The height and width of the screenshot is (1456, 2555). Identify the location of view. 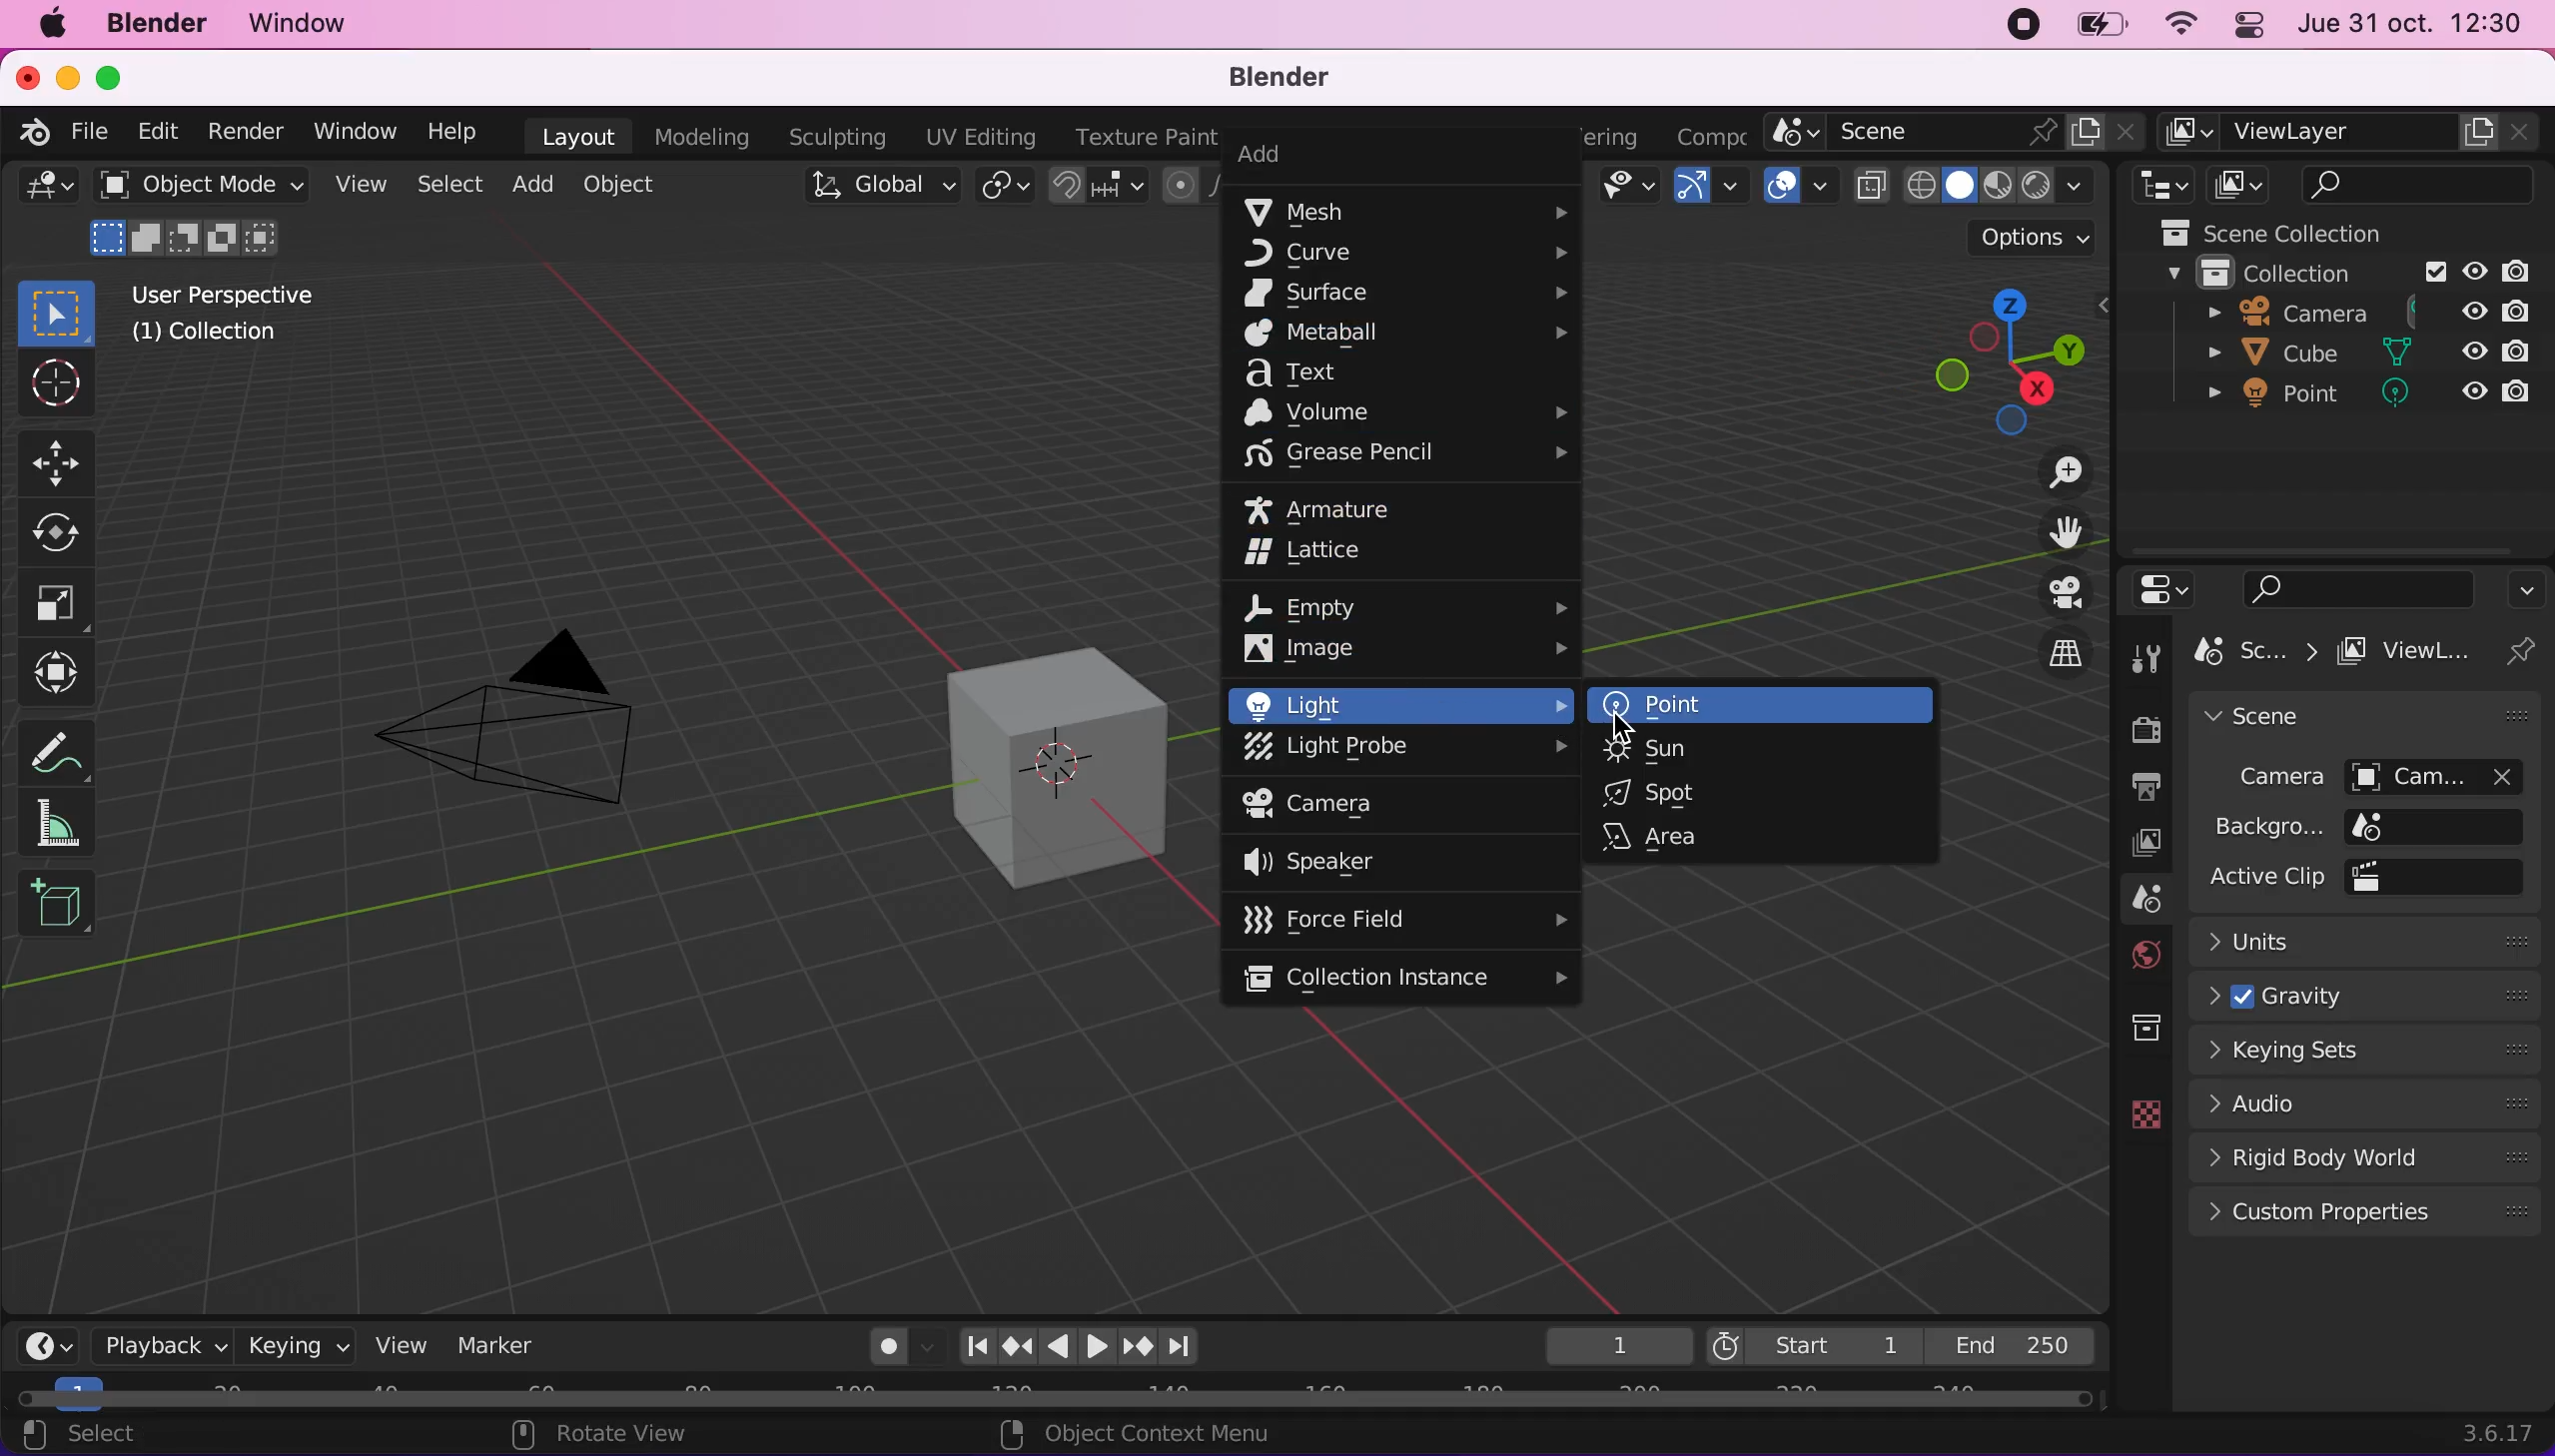
(399, 1345).